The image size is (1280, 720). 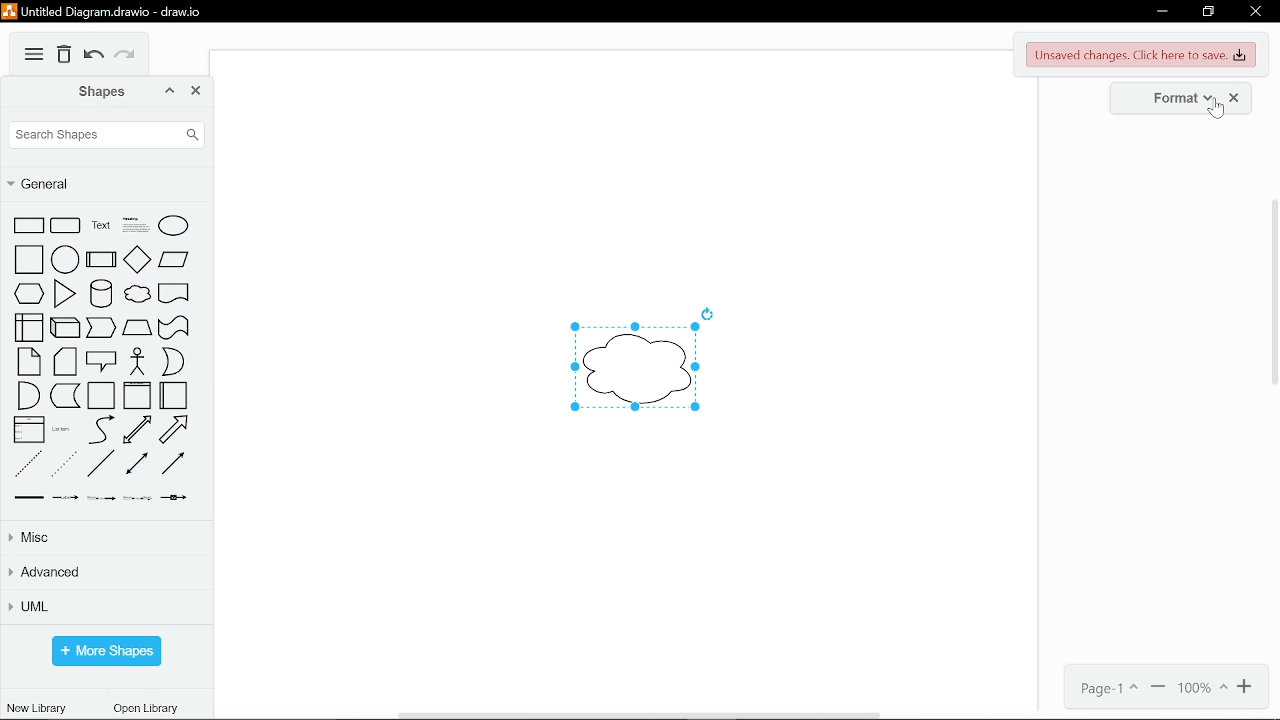 What do you see at coordinates (1141, 55) in the screenshot?
I see `unsaved changes. Click here to save.` at bounding box center [1141, 55].